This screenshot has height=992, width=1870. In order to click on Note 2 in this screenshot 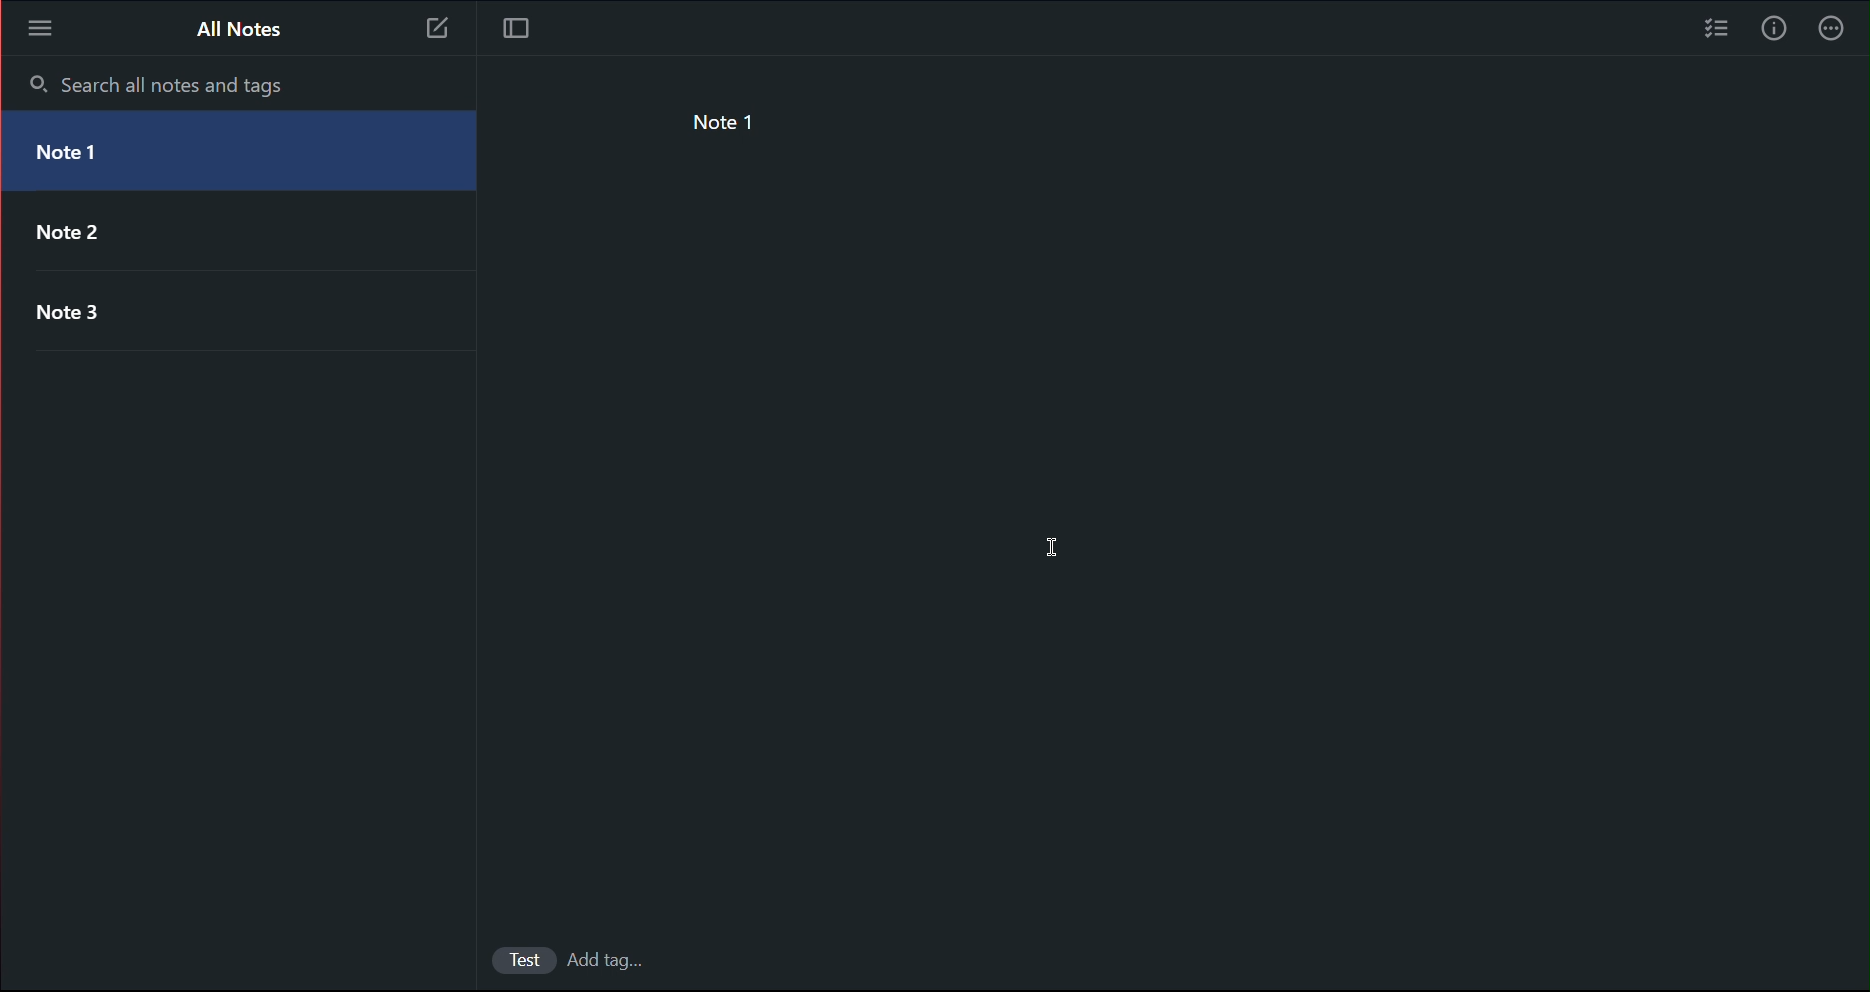, I will do `click(226, 235)`.